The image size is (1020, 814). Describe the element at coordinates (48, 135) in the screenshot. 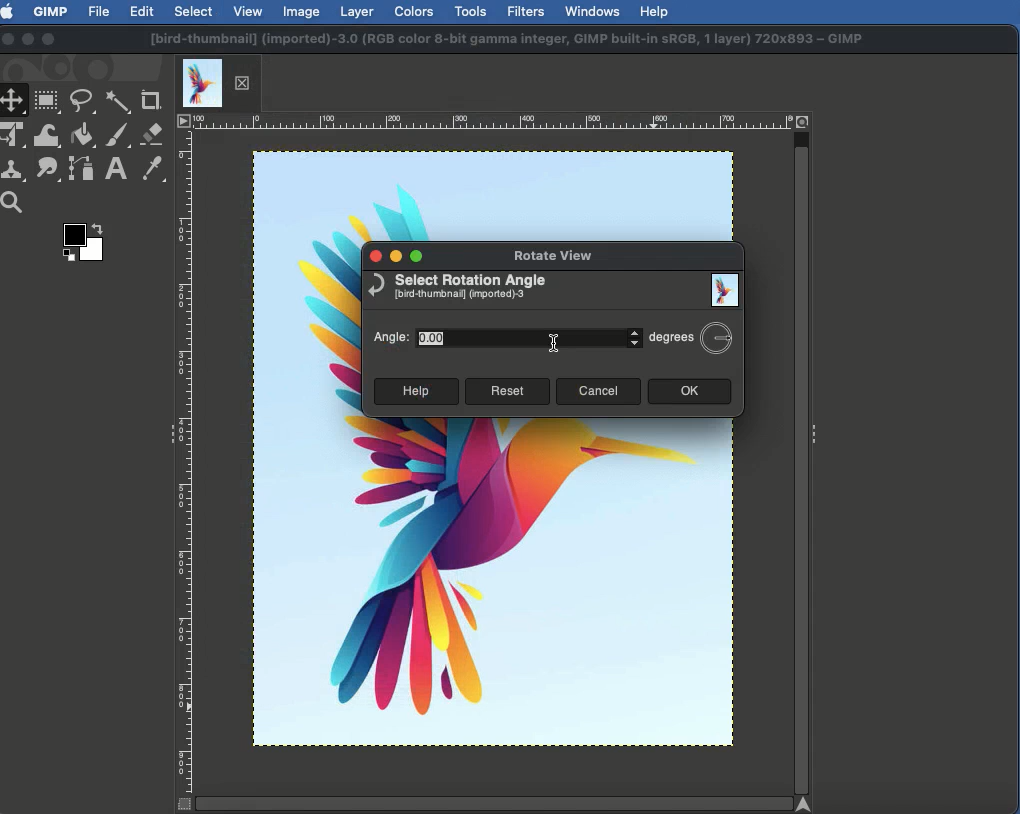

I see `Warp transformation` at that location.